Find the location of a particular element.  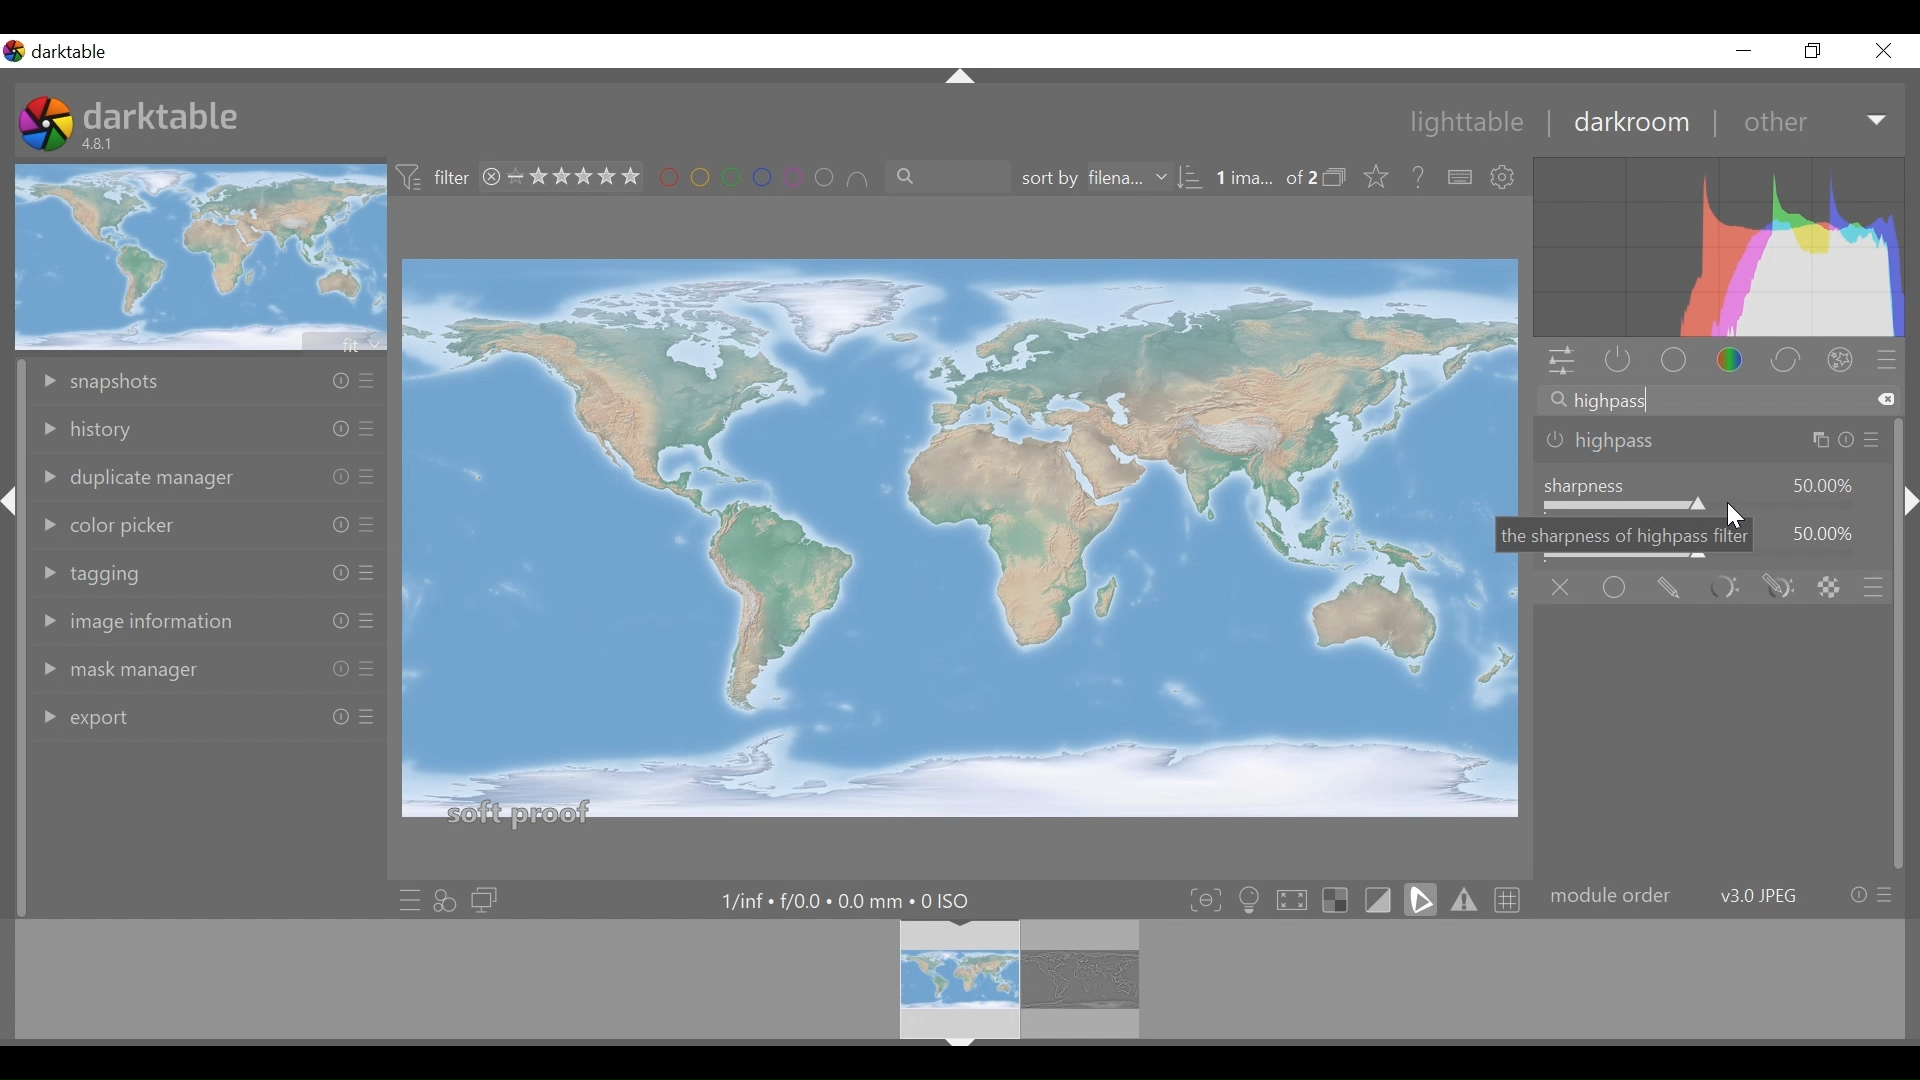

color is located at coordinates (1729, 359).